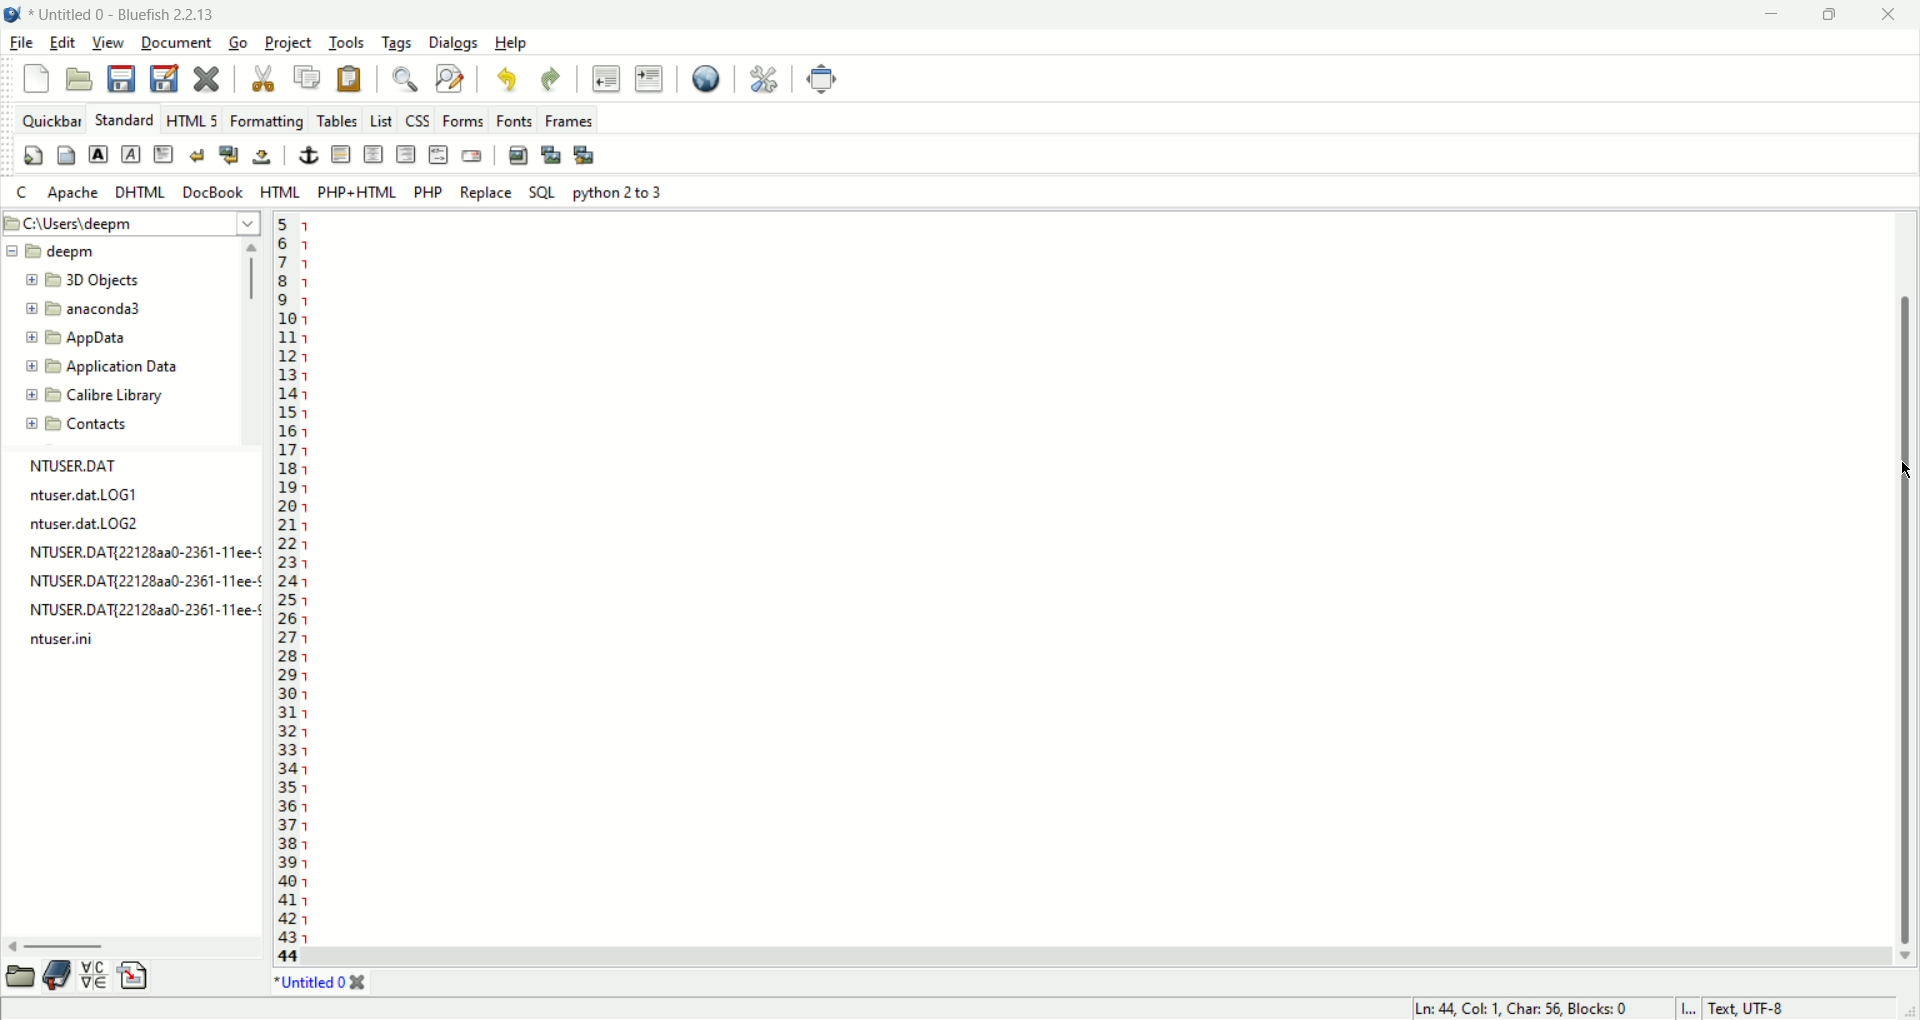 This screenshot has height=1020, width=1920. What do you see at coordinates (1890, 13) in the screenshot?
I see `close` at bounding box center [1890, 13].